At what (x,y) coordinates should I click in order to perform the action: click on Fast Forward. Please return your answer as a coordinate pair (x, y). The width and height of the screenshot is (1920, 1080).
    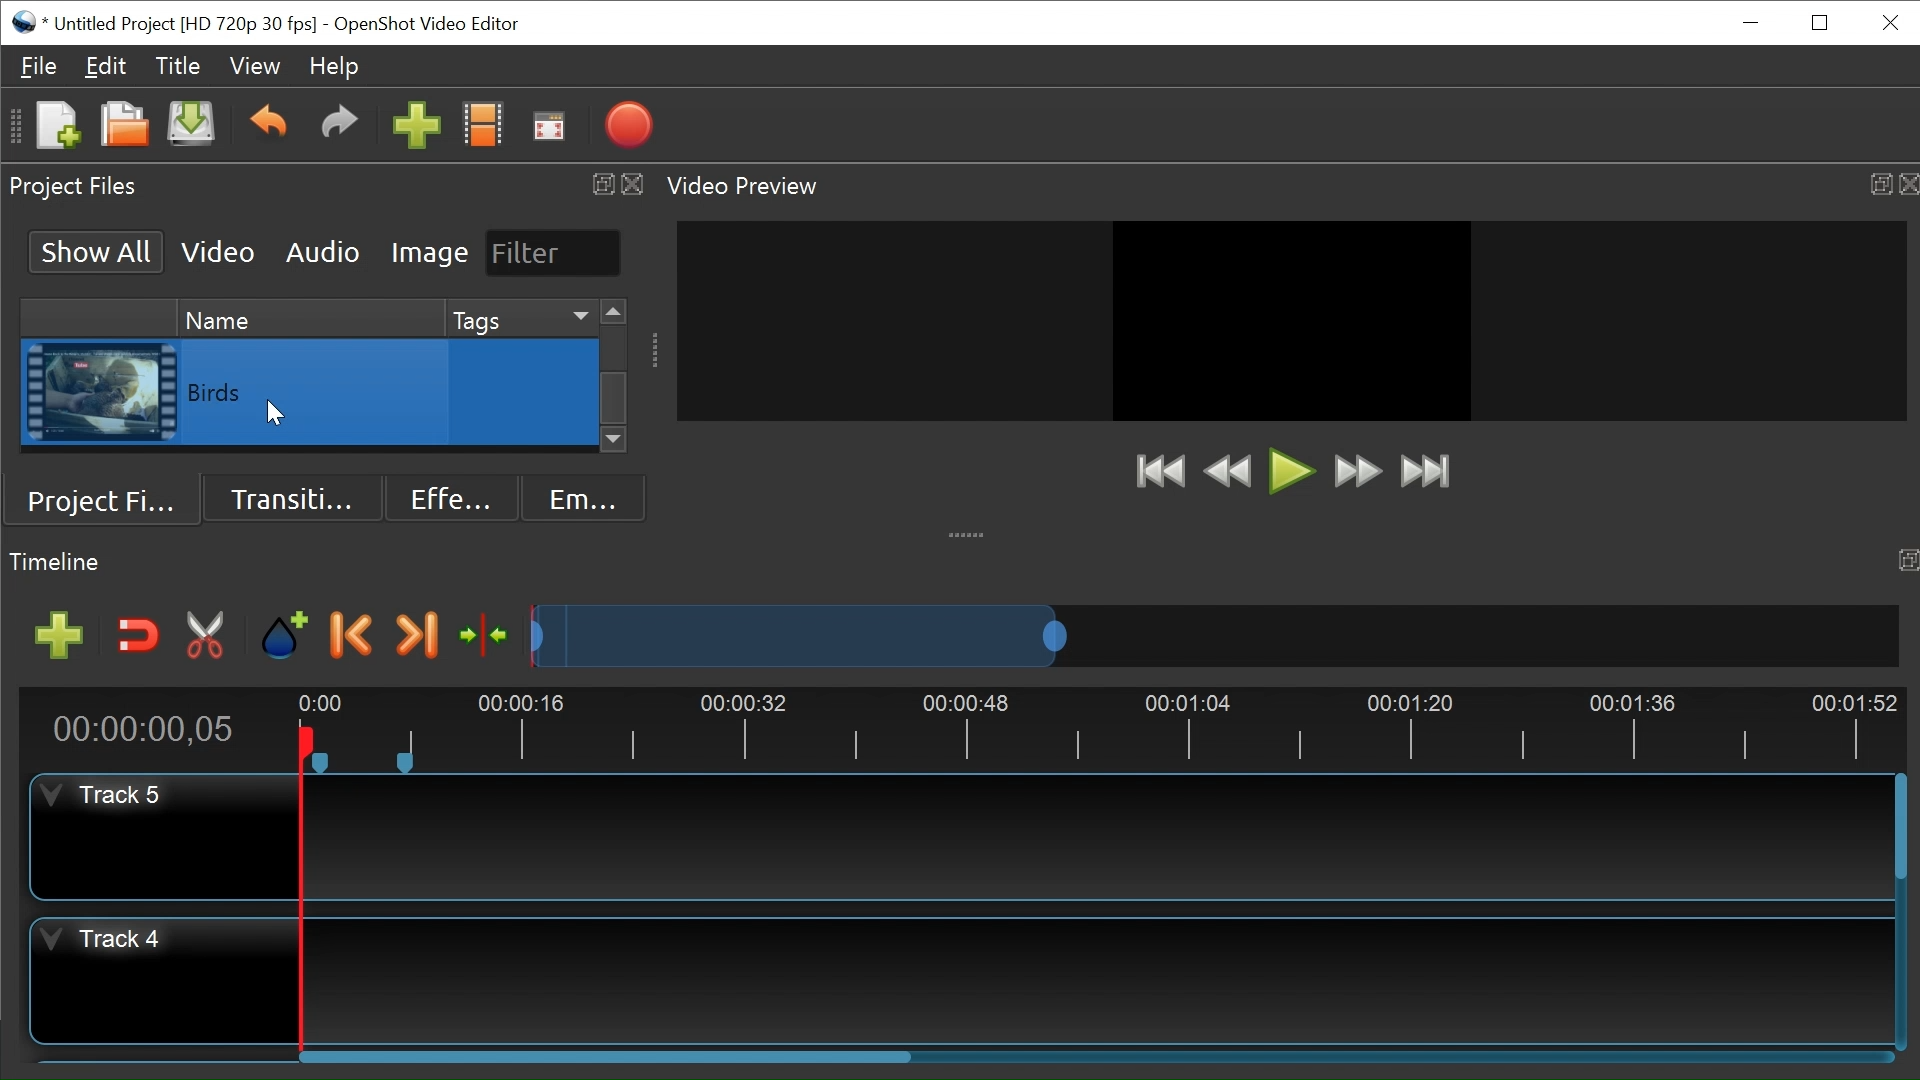
    Looking at the image, I should click on (1357, 473).